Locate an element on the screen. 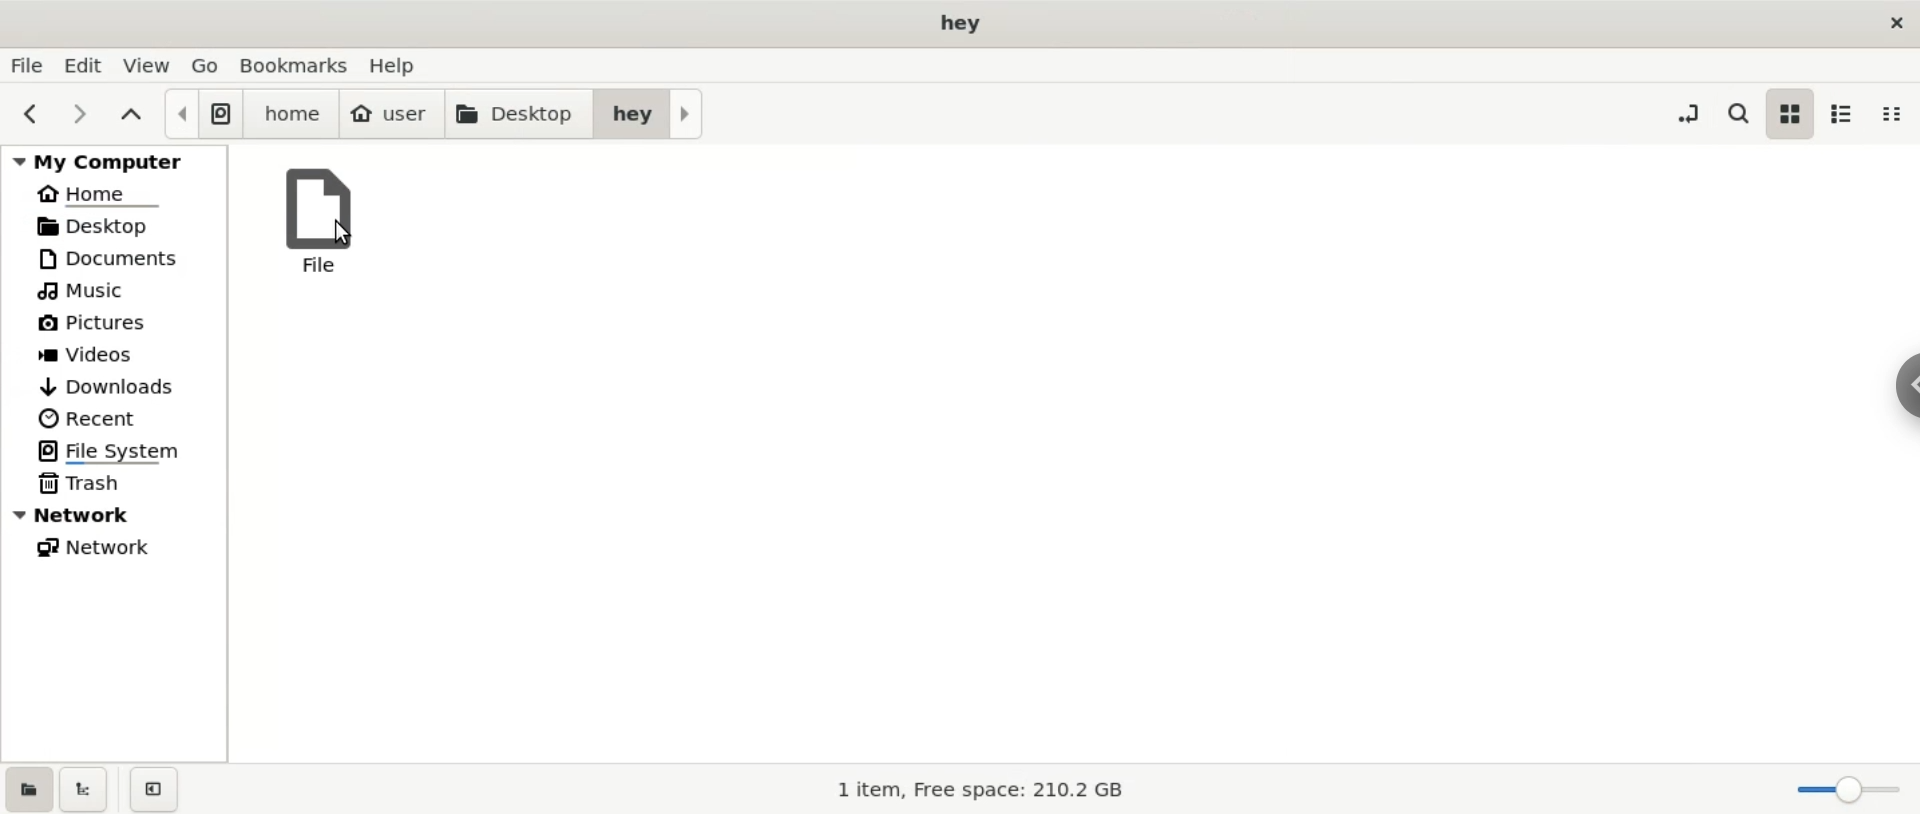  file is located at coordinates (314, 217).